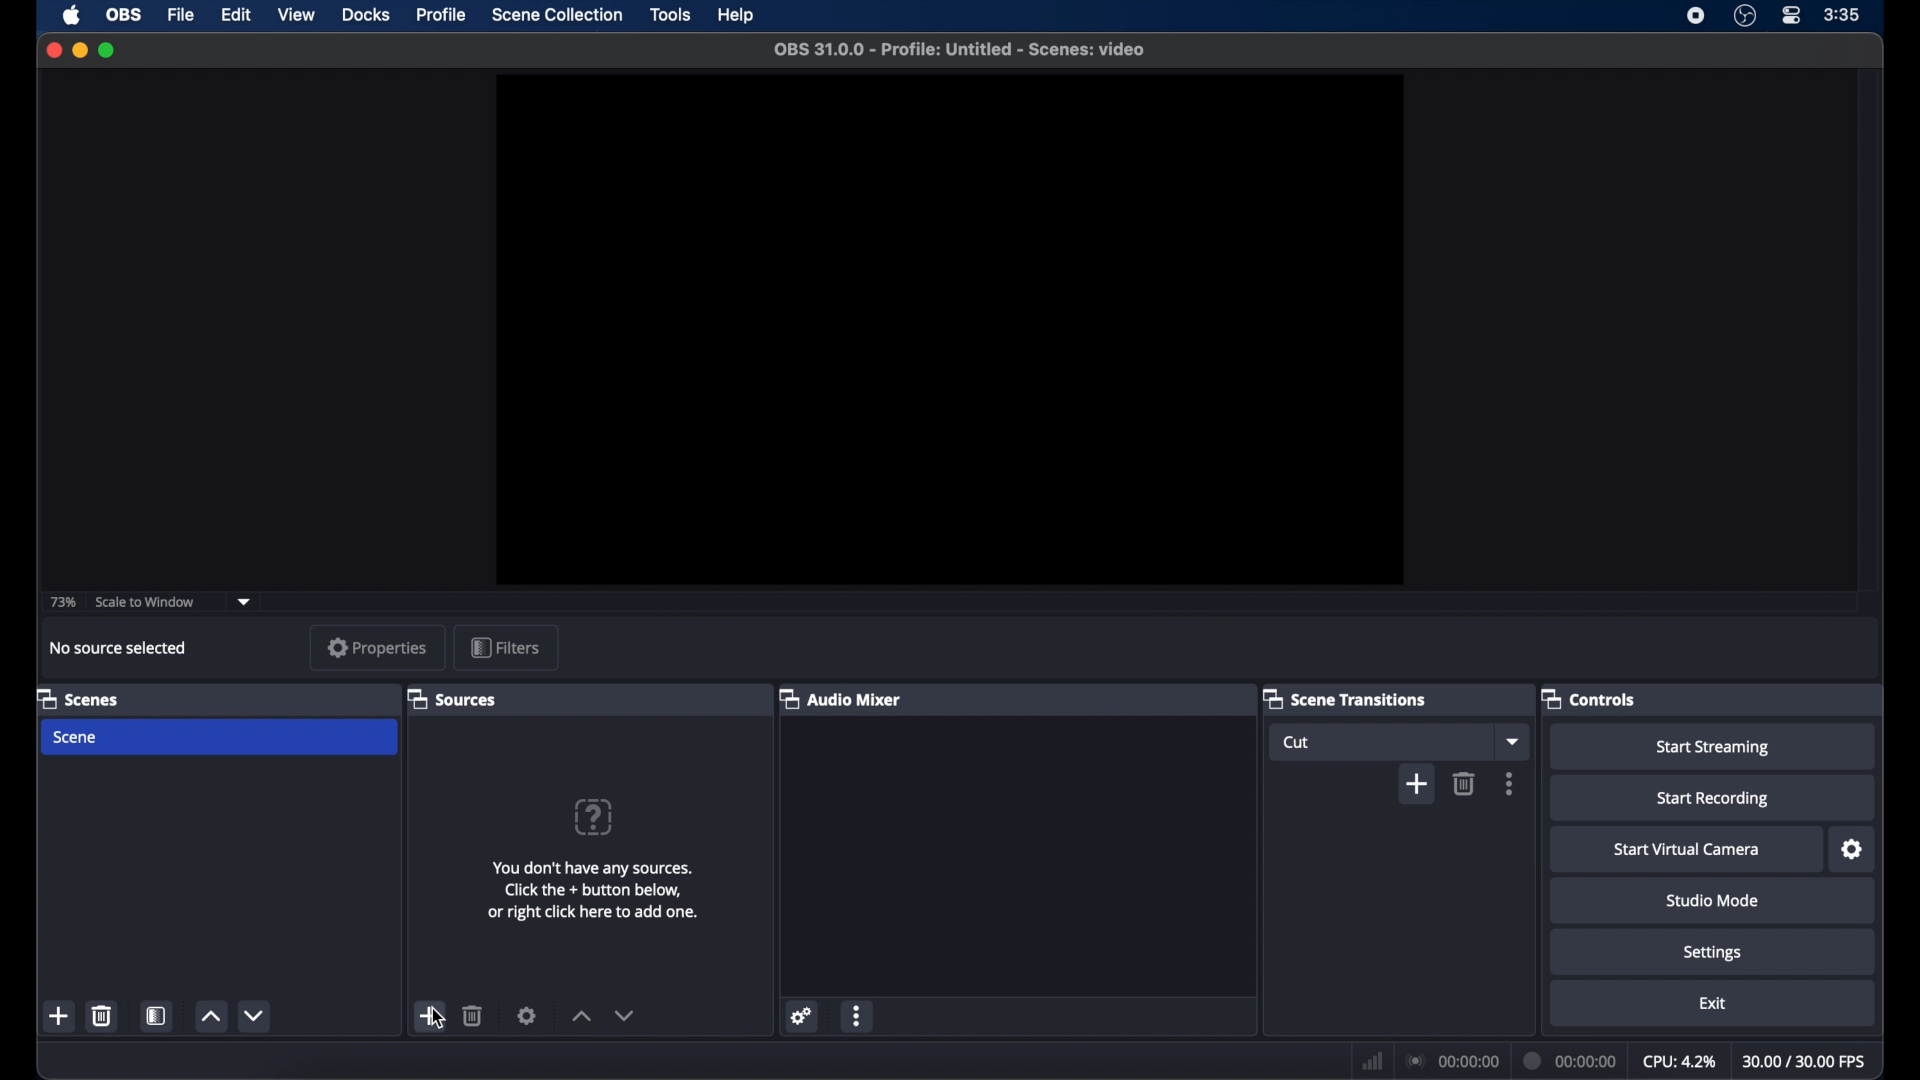 The width and height of the screenshot is (1920, 1080). What do you see at coordinates (378, 647) in the screenshot?
I see `properties` at bounding box center [378, 647].